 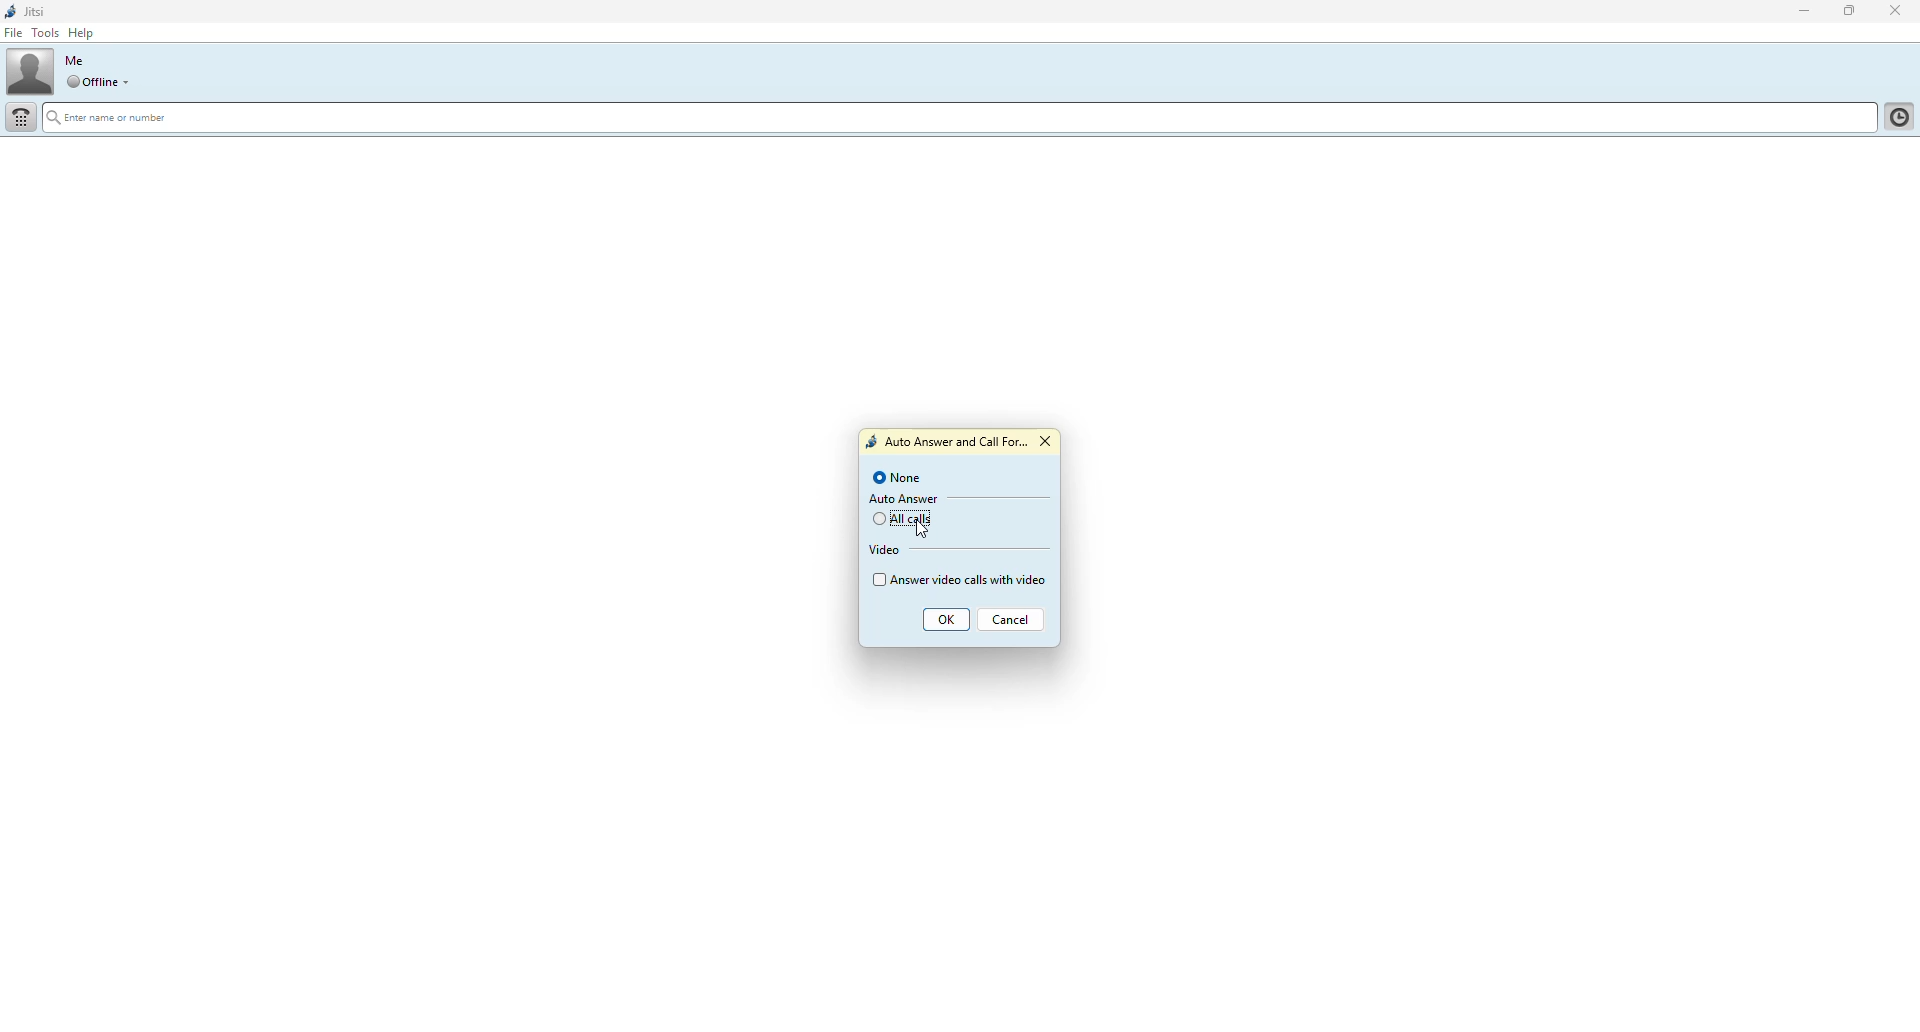 I want to click on close, so click(x=1049, y=442).